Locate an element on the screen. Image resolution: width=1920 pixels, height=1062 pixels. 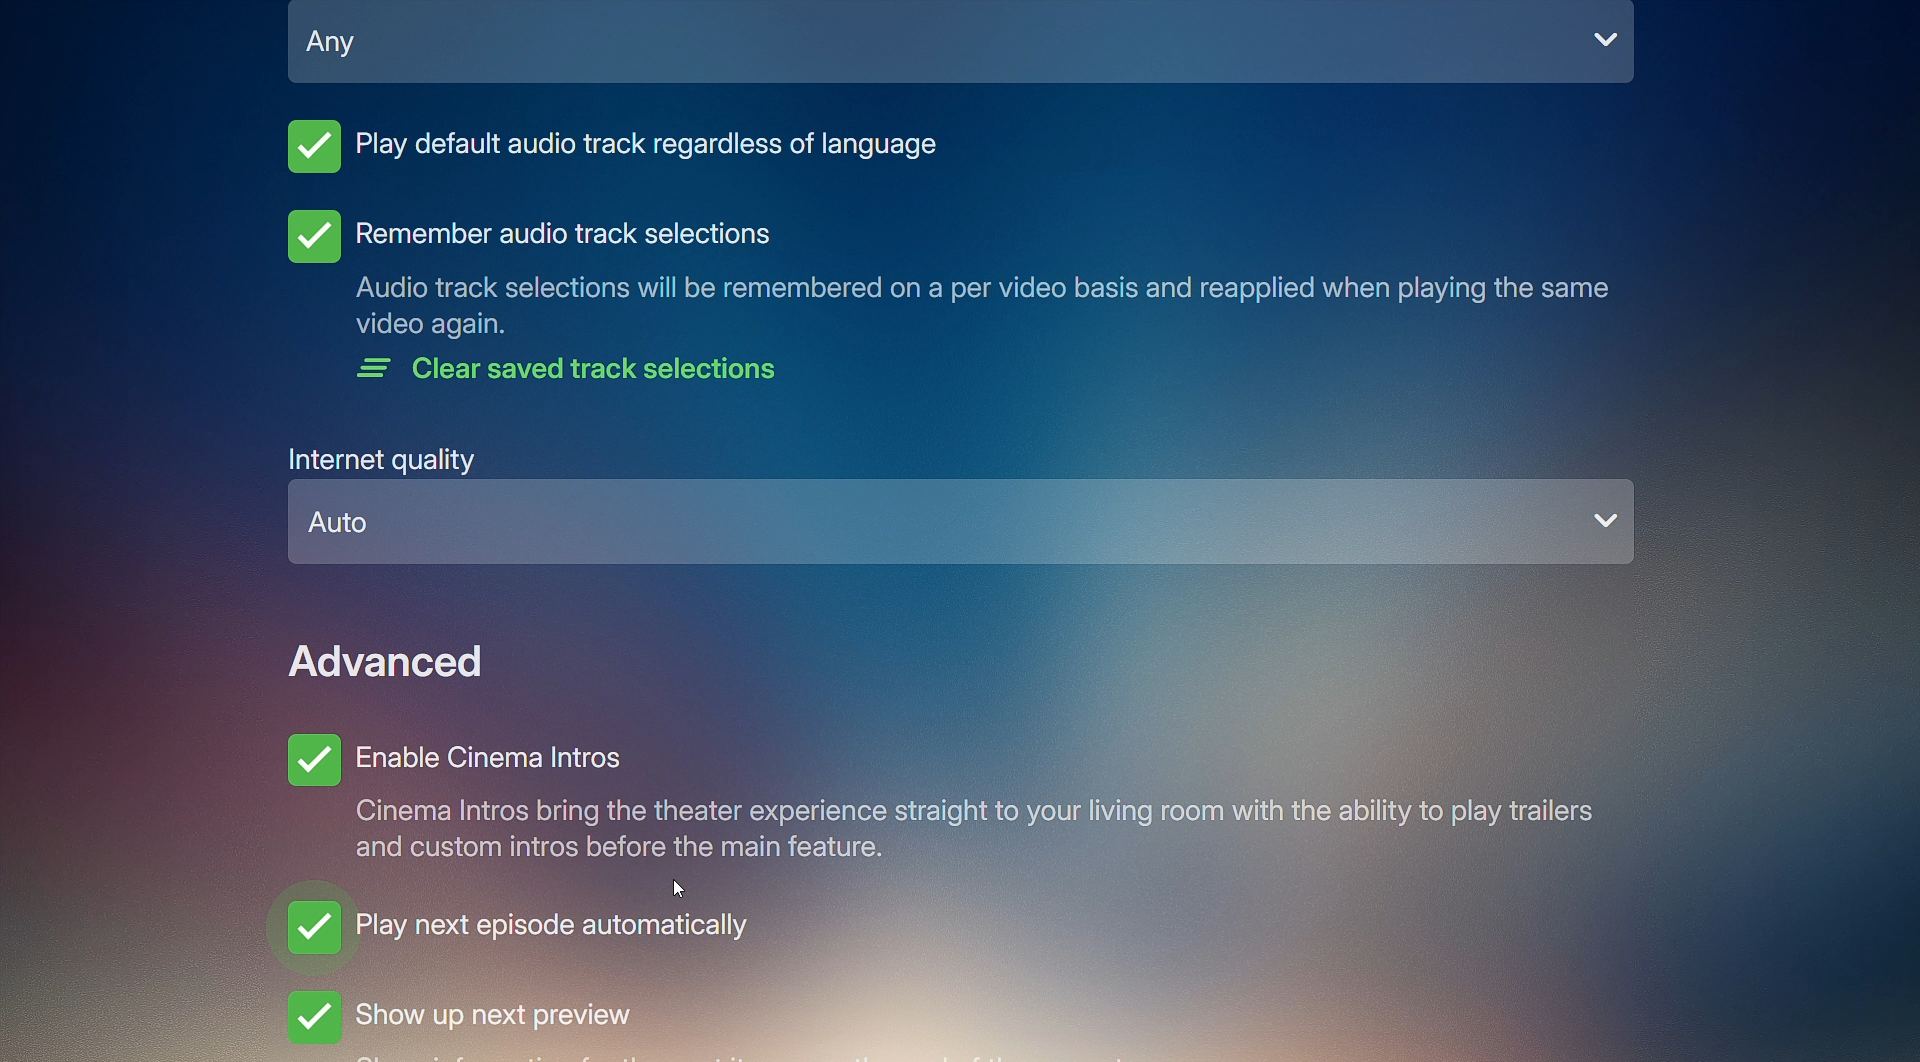
Play default audio track is located at coordinates (617, 153).